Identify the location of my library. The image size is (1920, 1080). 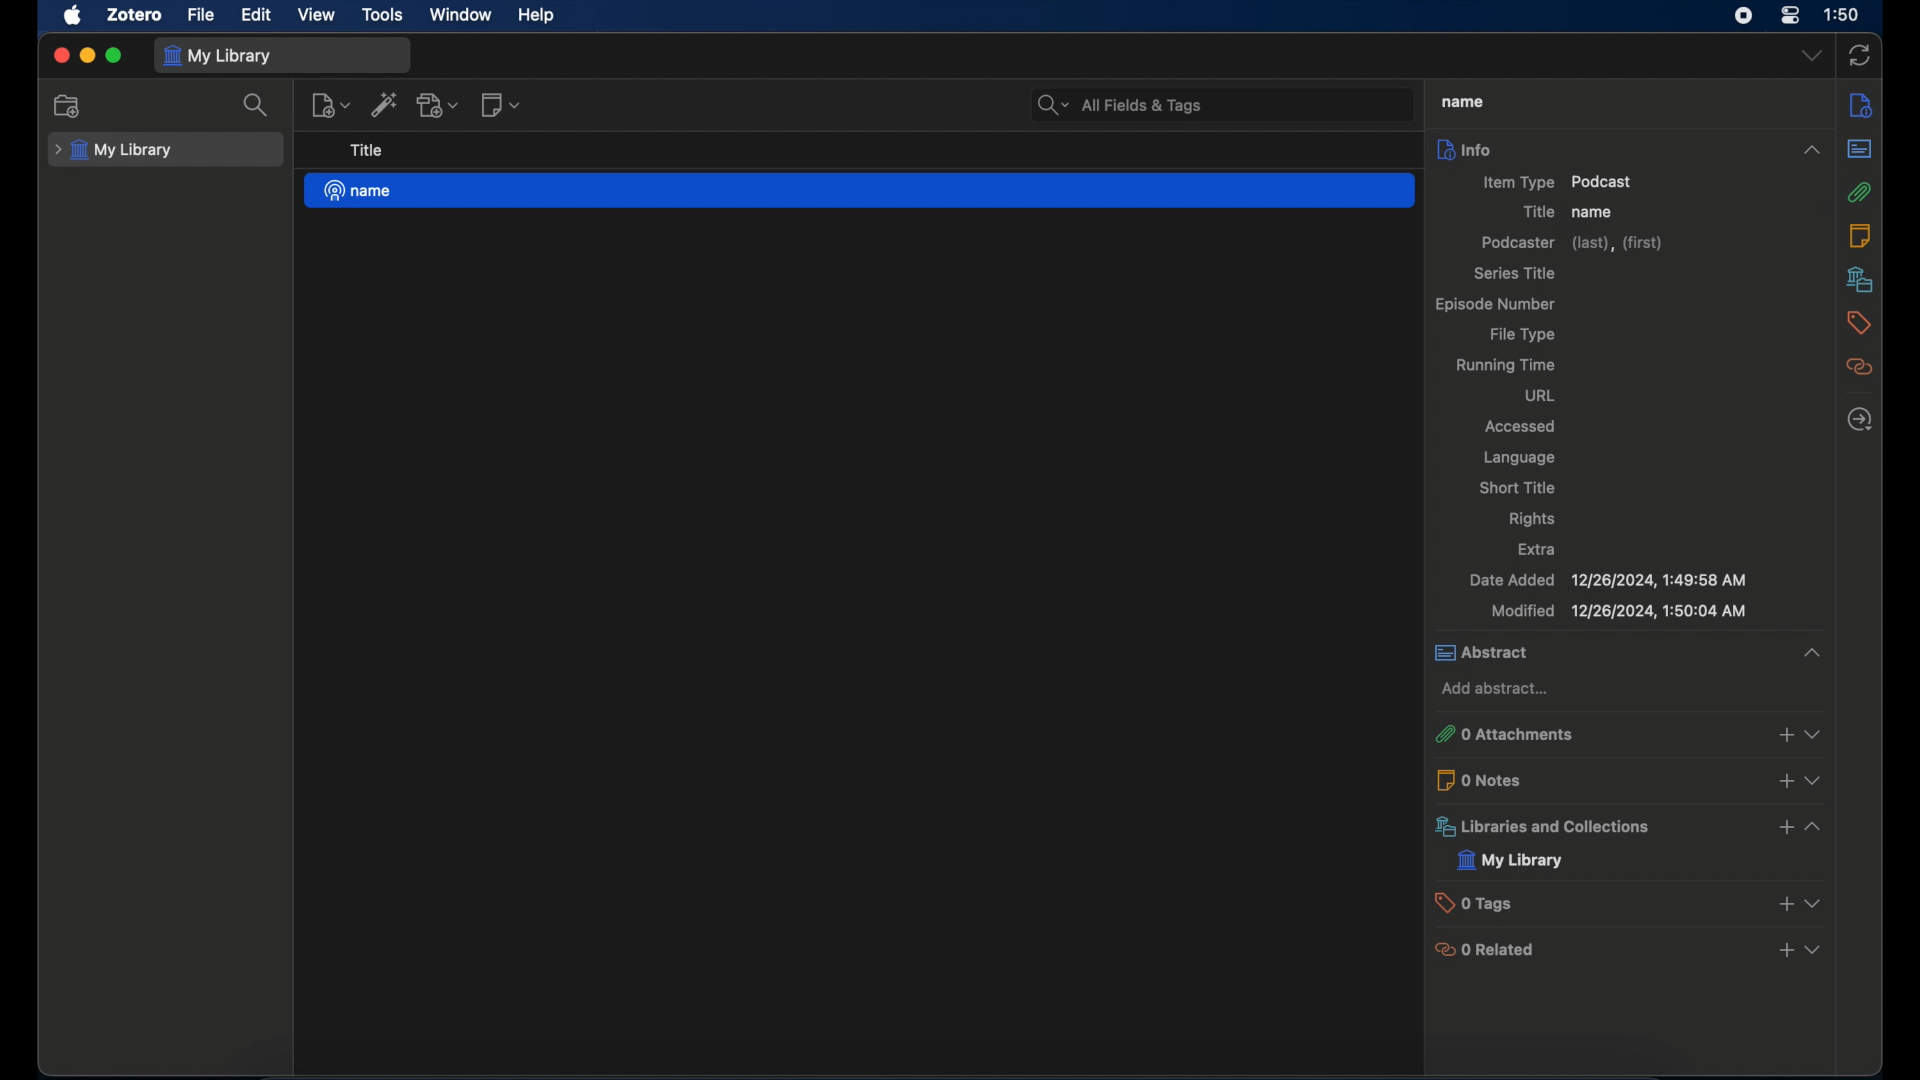
(216, 55).